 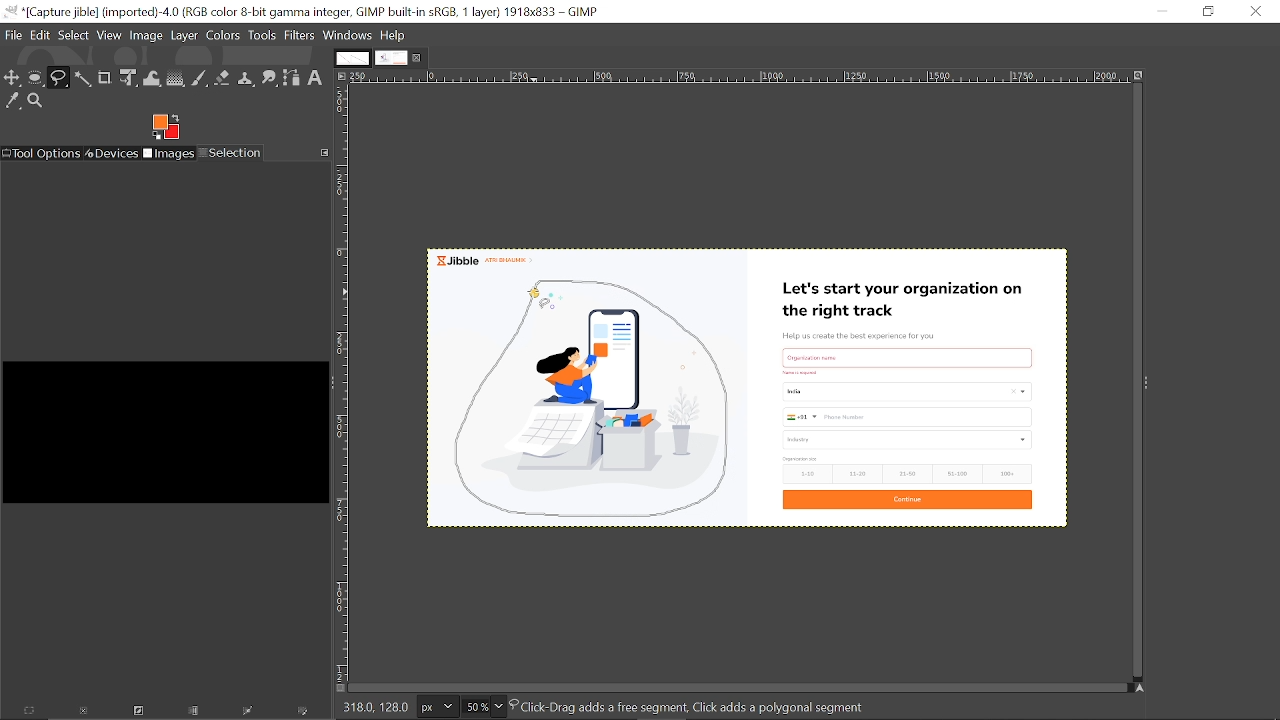 What do you see at coordinates (342, 77) in the screenshot?
I see `Access this image menu` at bounding box center [342, 77].